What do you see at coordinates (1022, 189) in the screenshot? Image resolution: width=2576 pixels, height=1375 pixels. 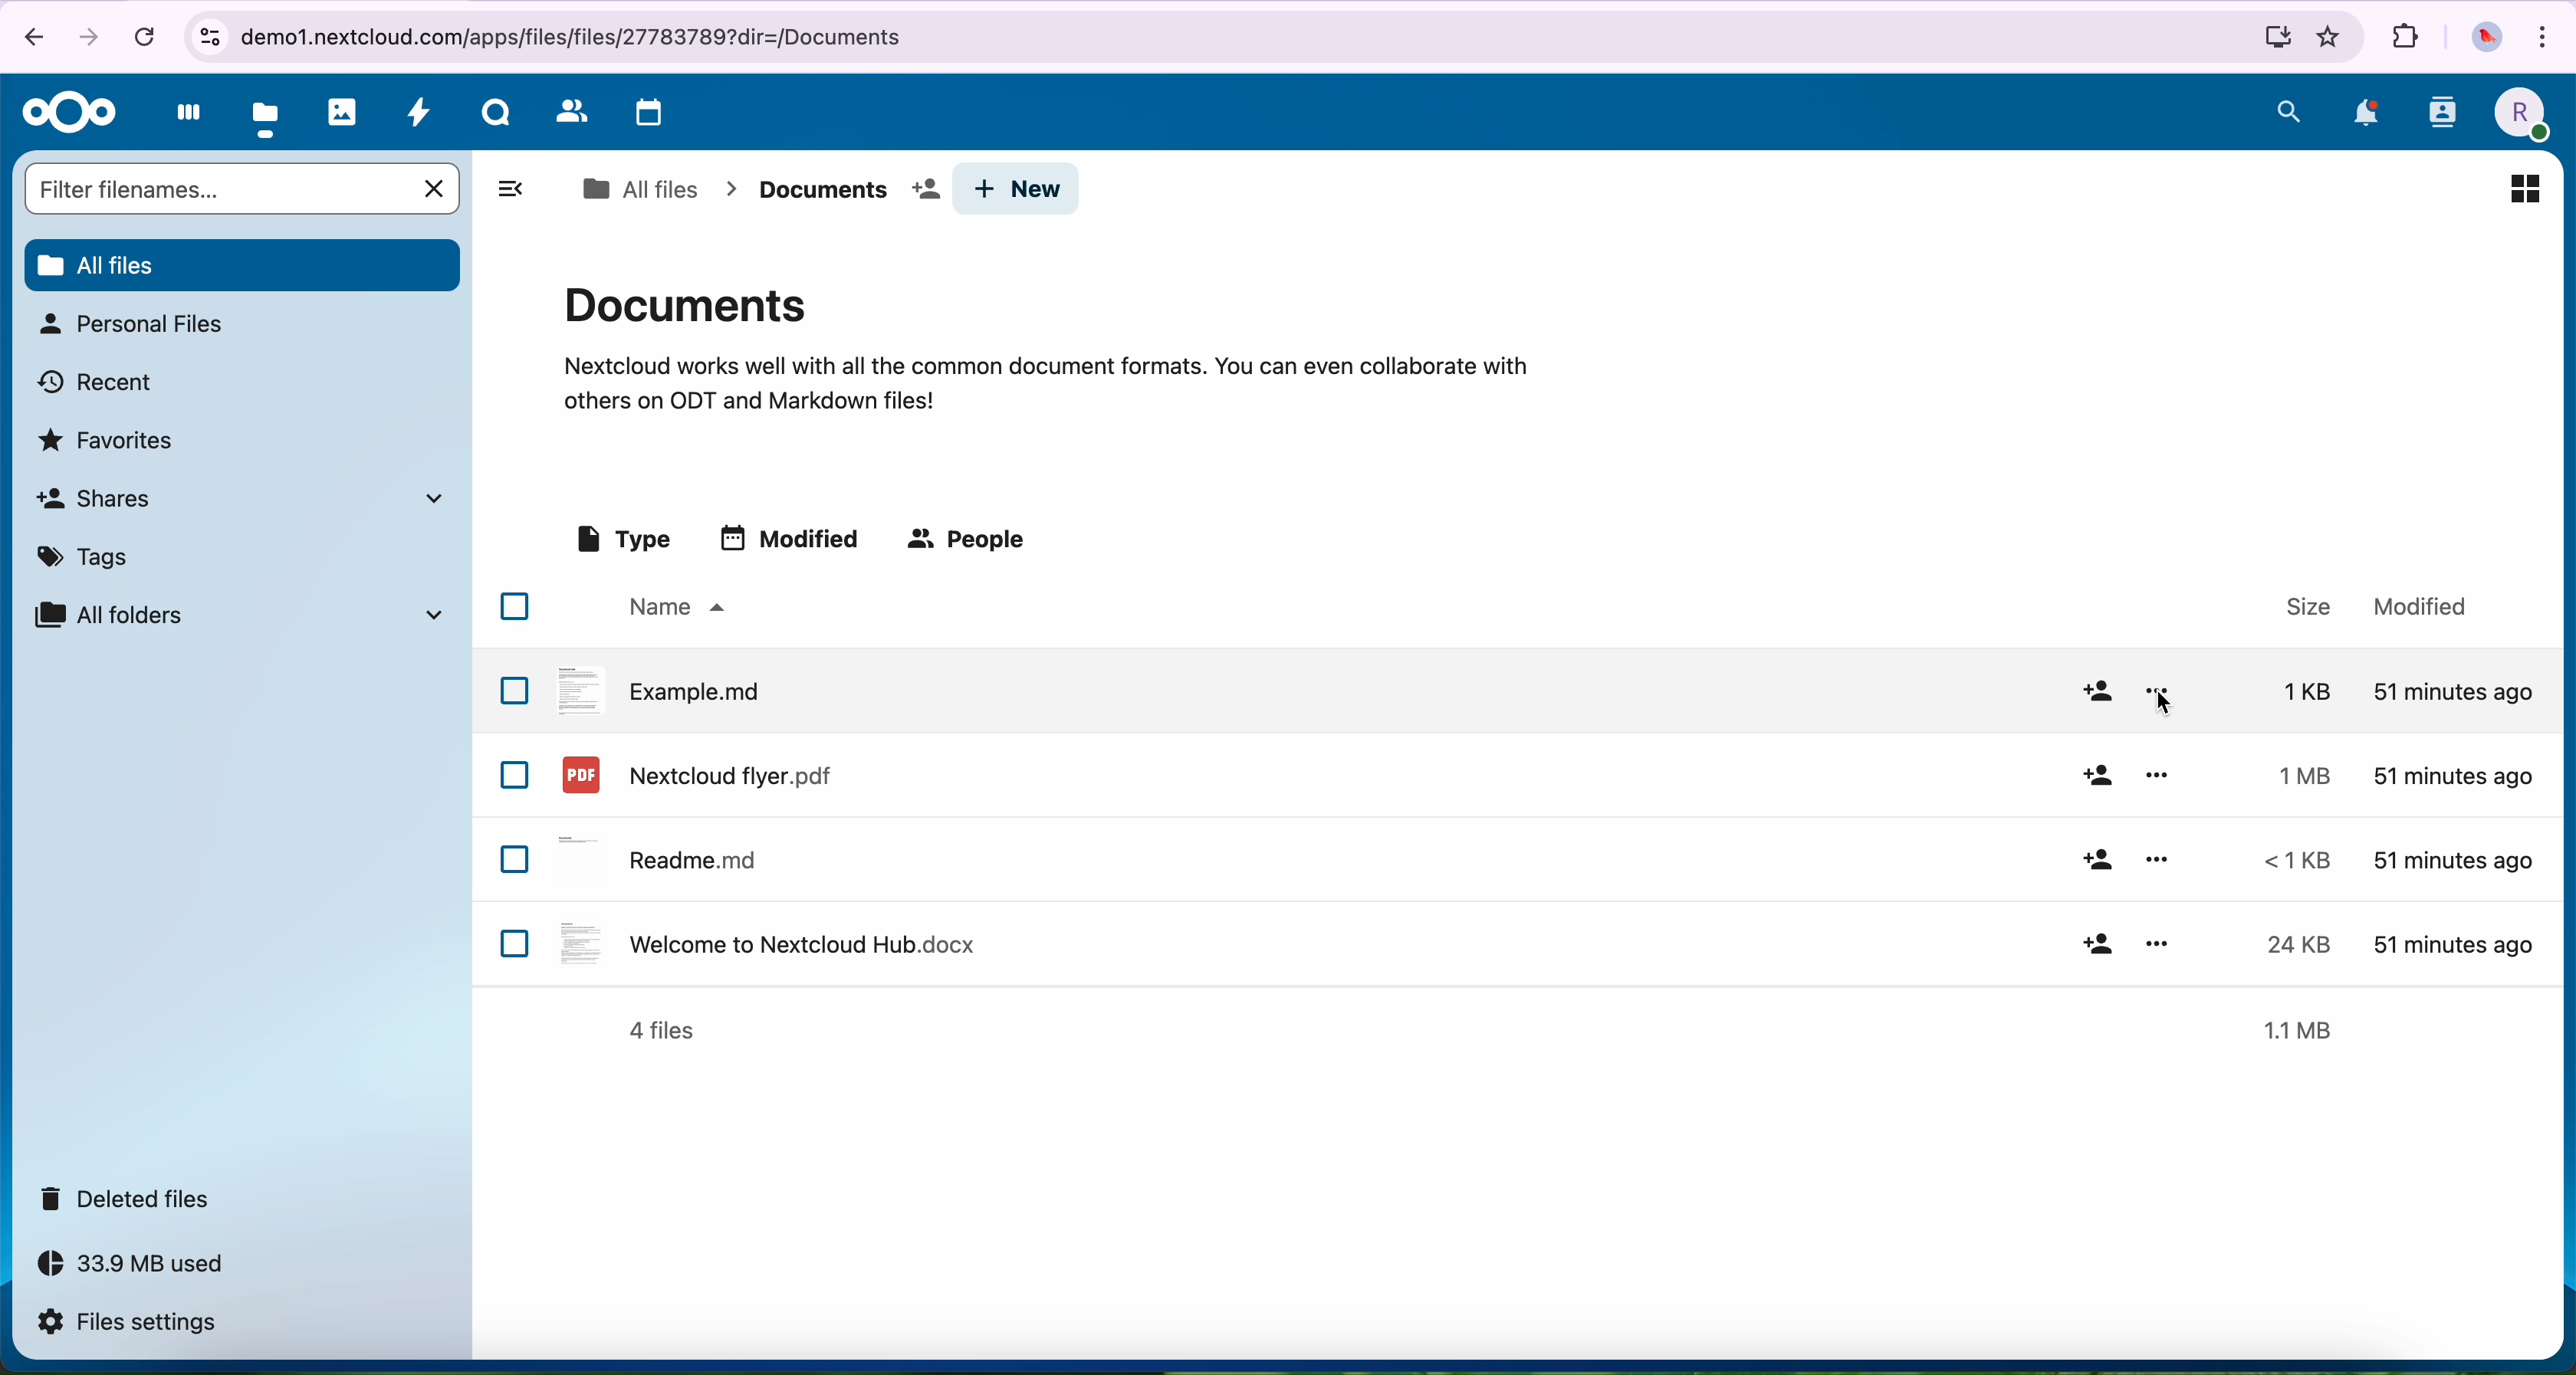 I see `new button` at bounding box center [1022, 189].